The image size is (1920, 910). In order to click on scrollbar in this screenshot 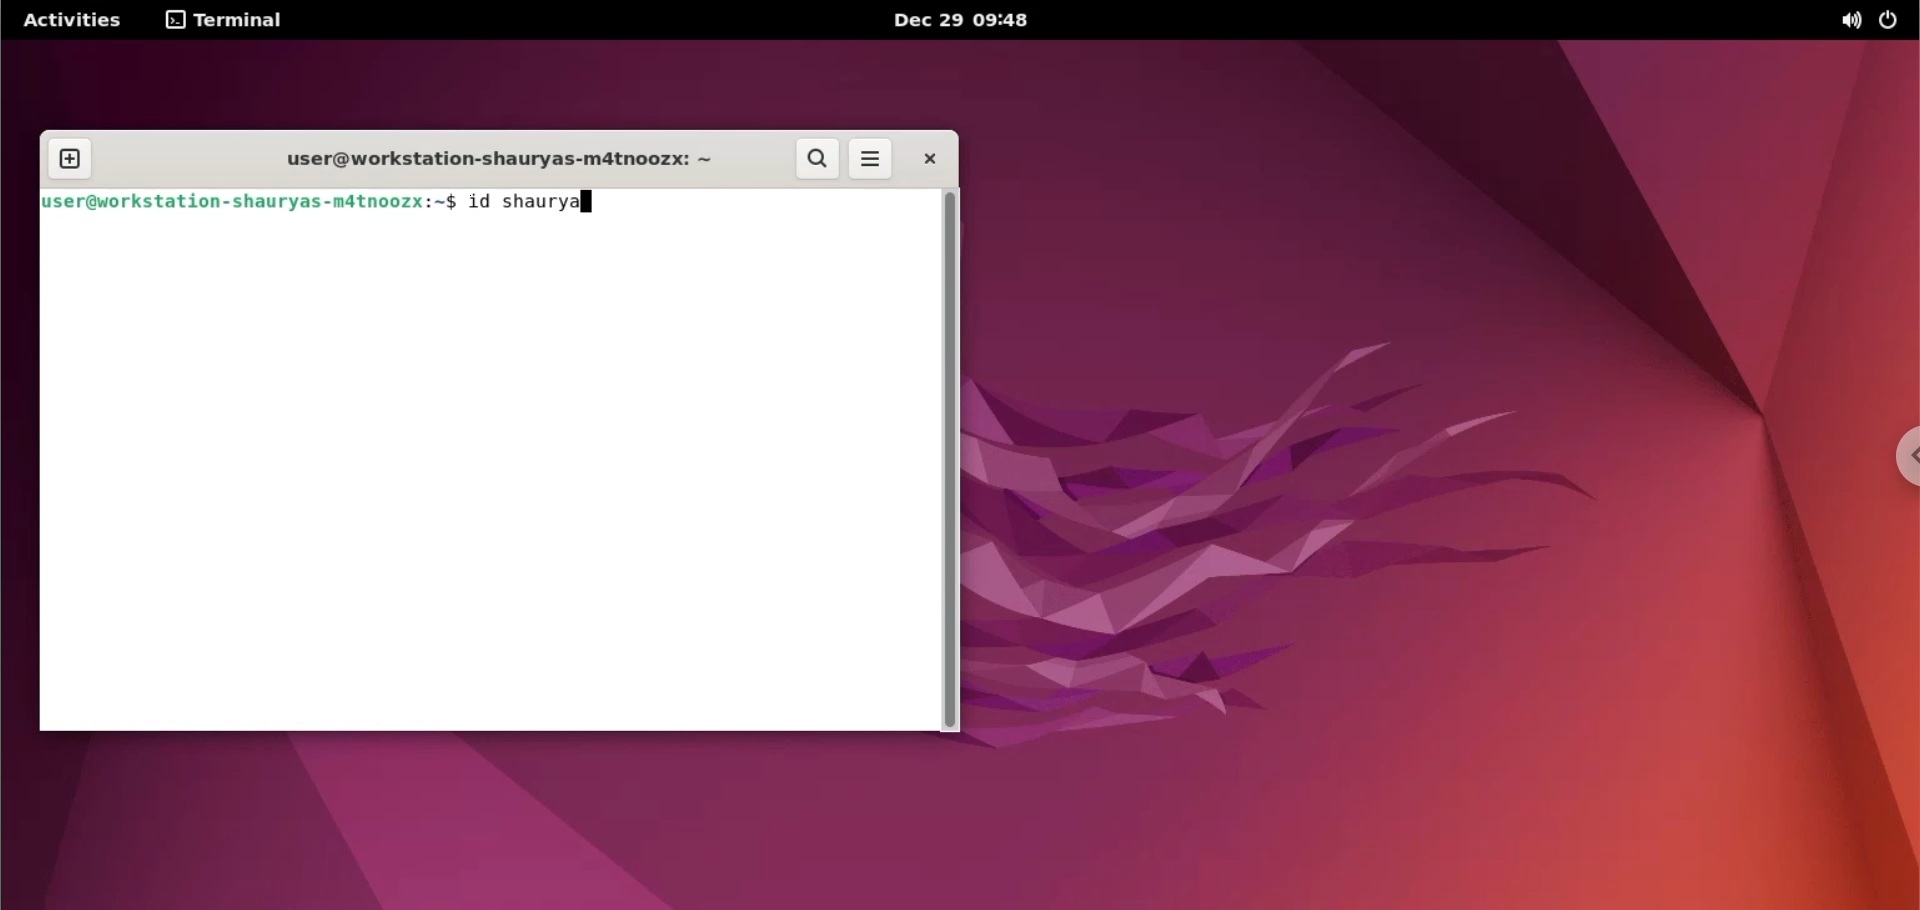, I will do `click(955, 460)`.